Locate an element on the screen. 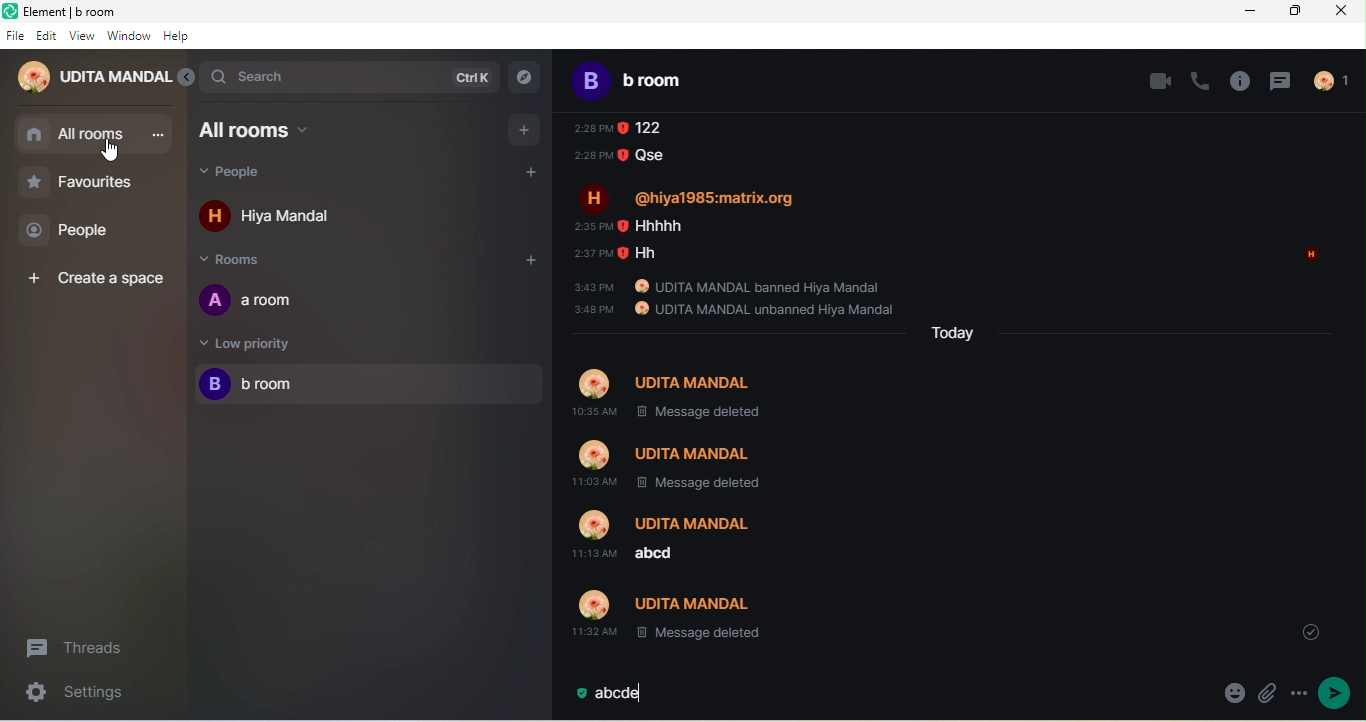 The height and width of the screenshot is (722, 1366). b room is located at coordinates (366, 384).